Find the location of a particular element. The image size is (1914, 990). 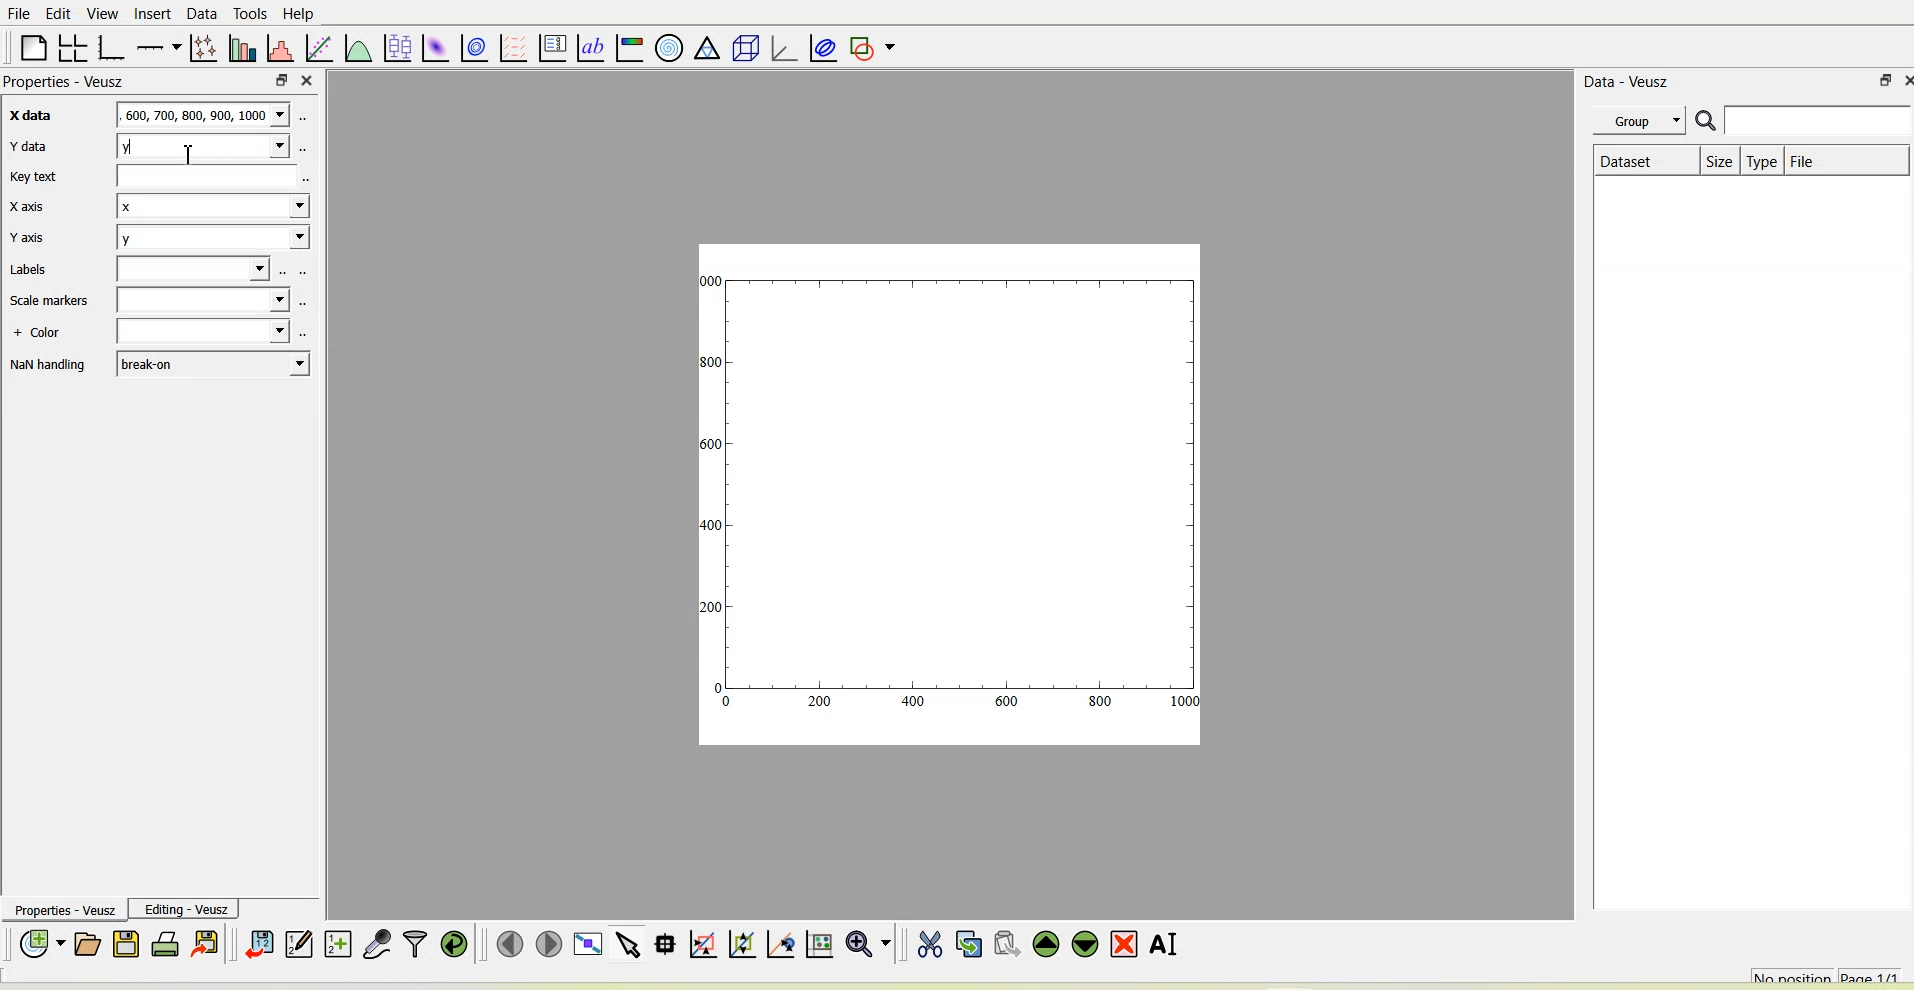

Scale markers is located at coordinates (53, 301).